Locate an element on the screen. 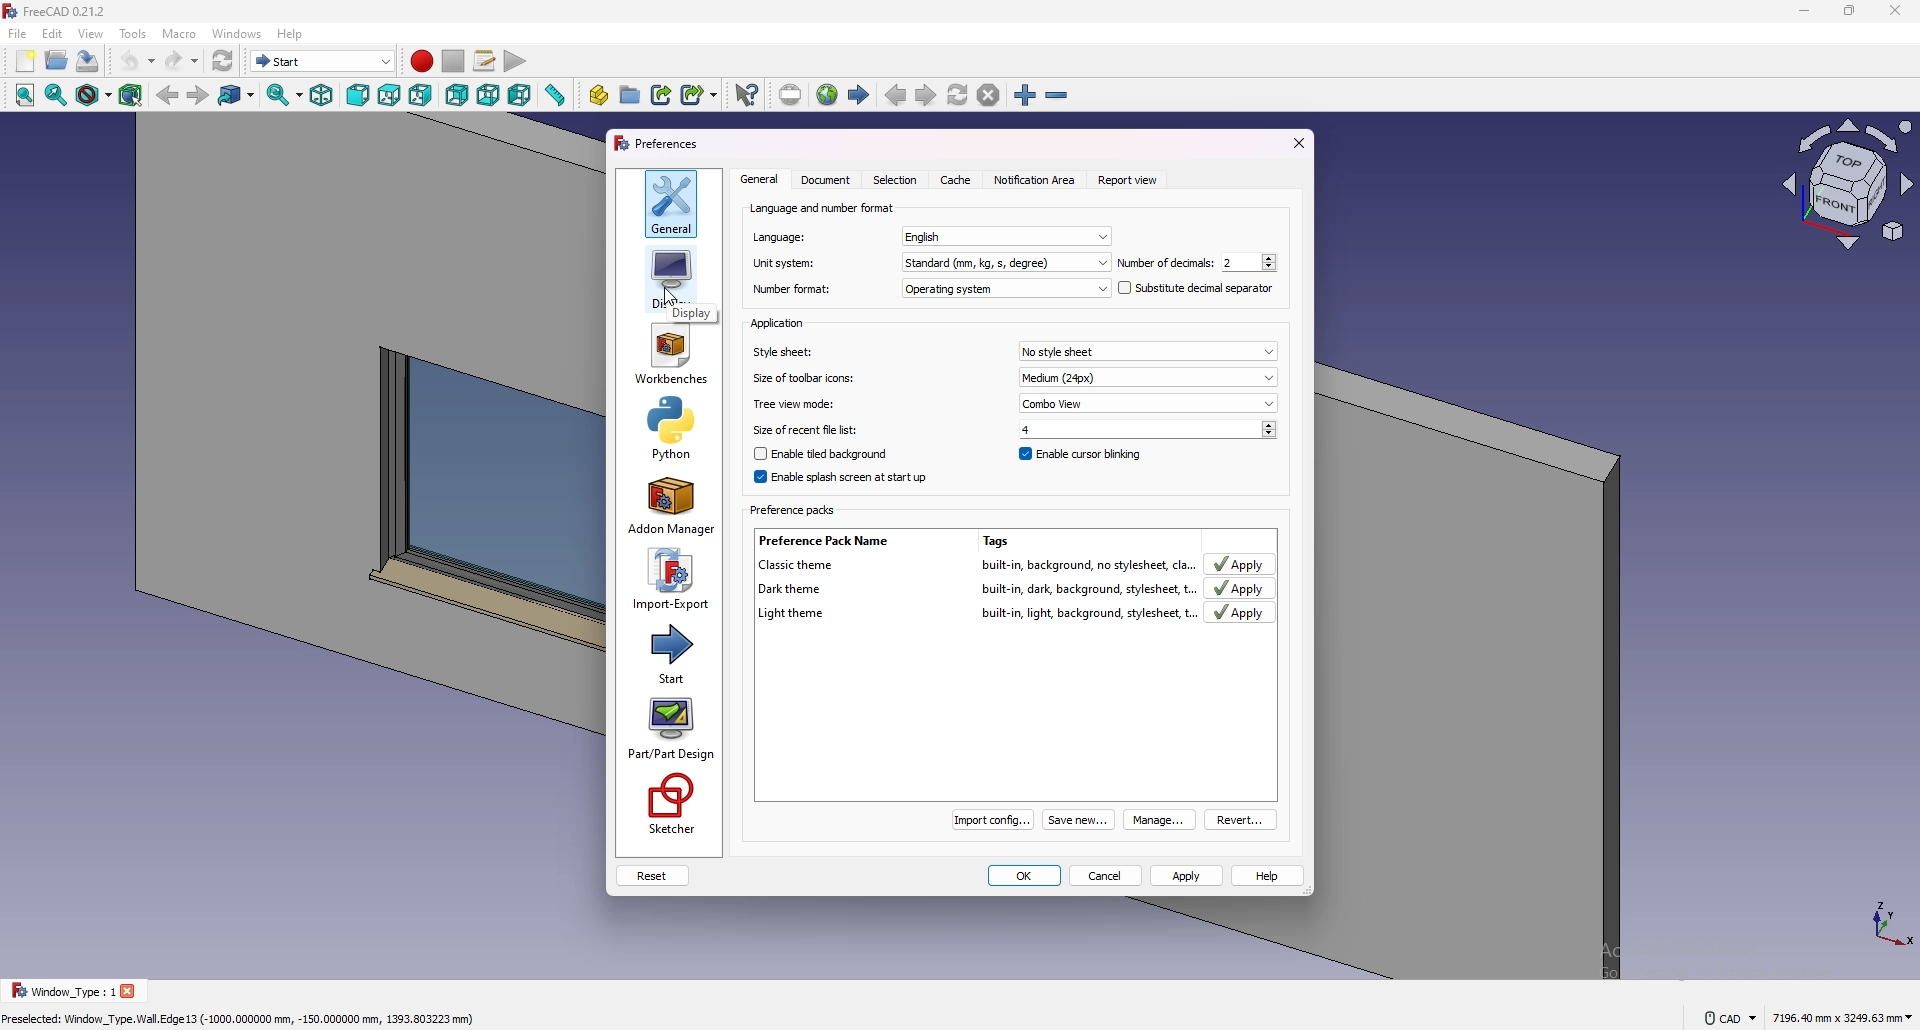  file is located at coordinates (18, 34).